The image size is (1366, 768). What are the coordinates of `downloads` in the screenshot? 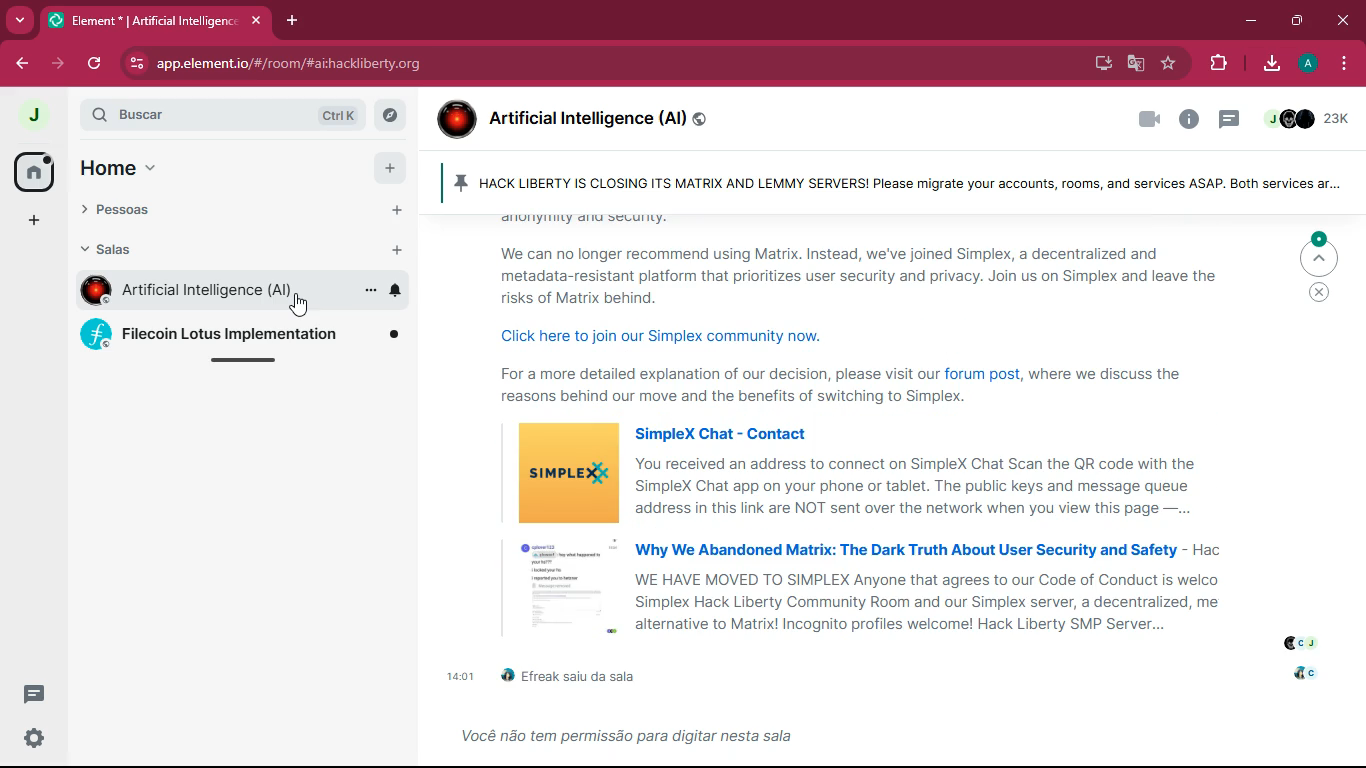 It's located at (1267, 64).